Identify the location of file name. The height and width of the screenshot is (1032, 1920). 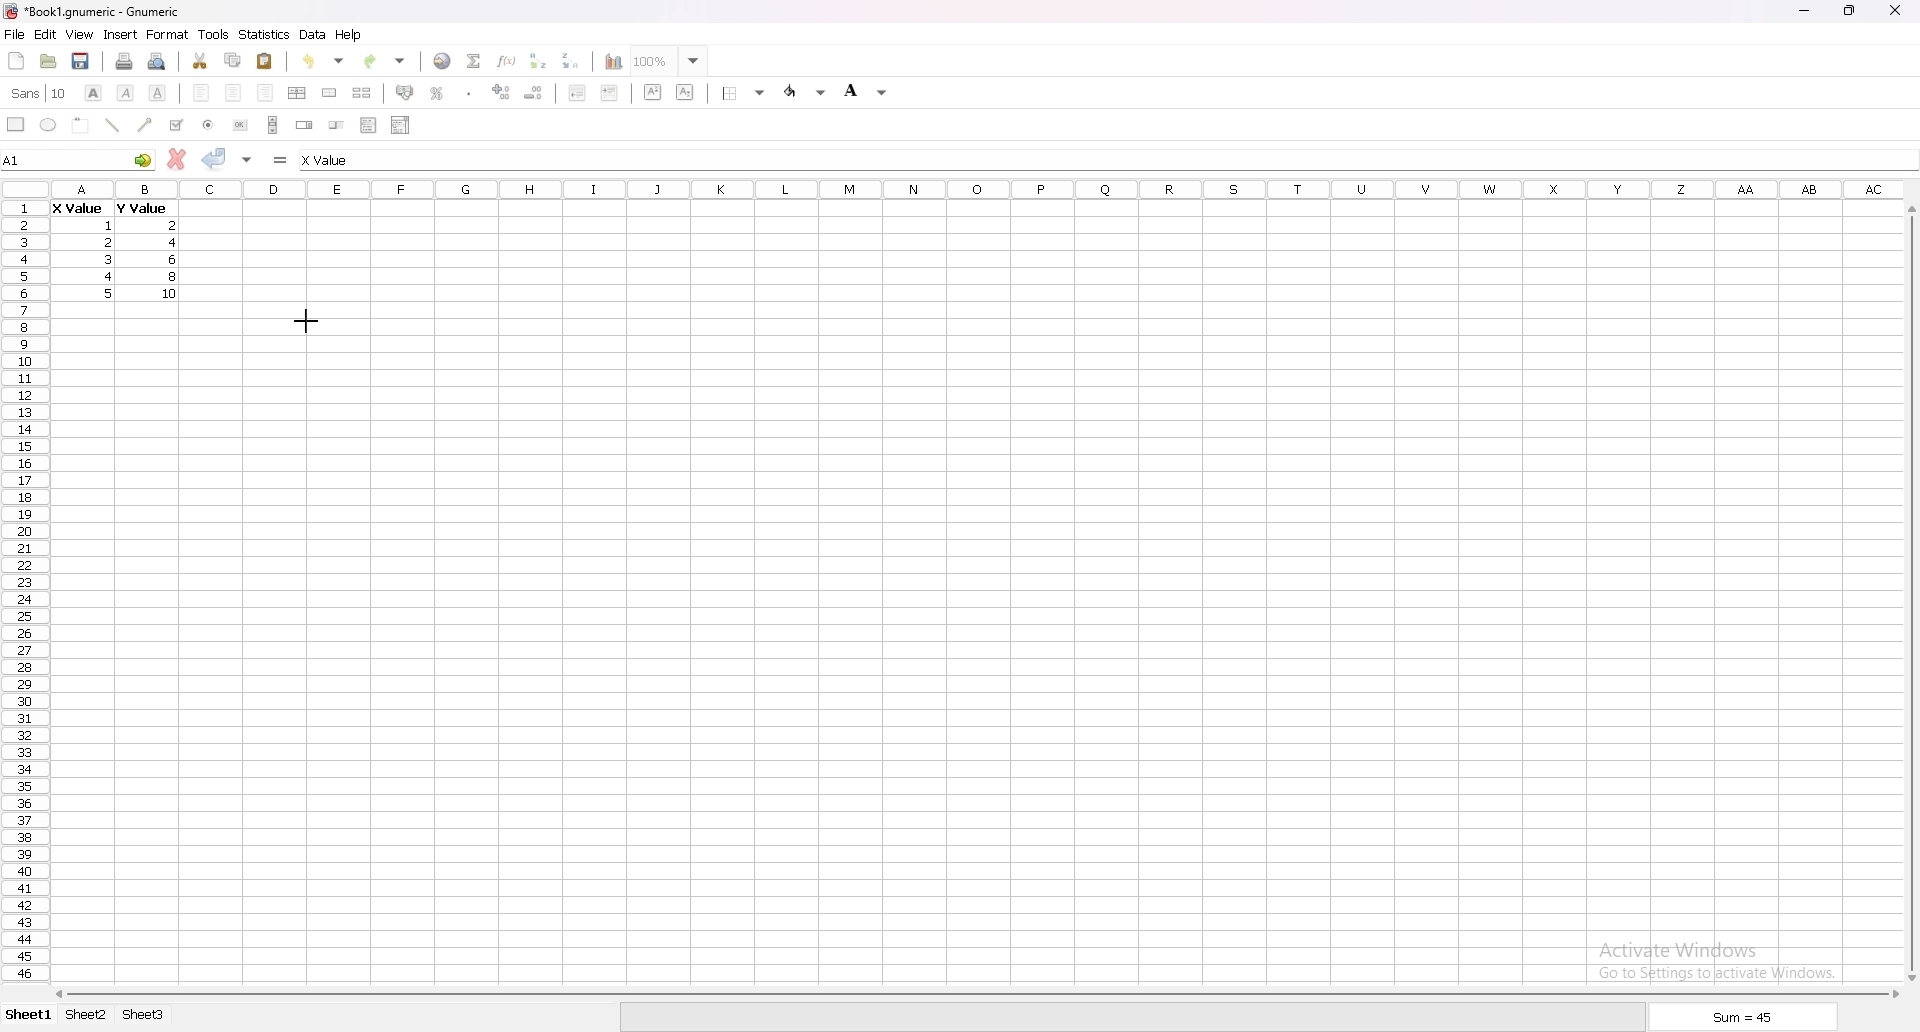
(92, 11).